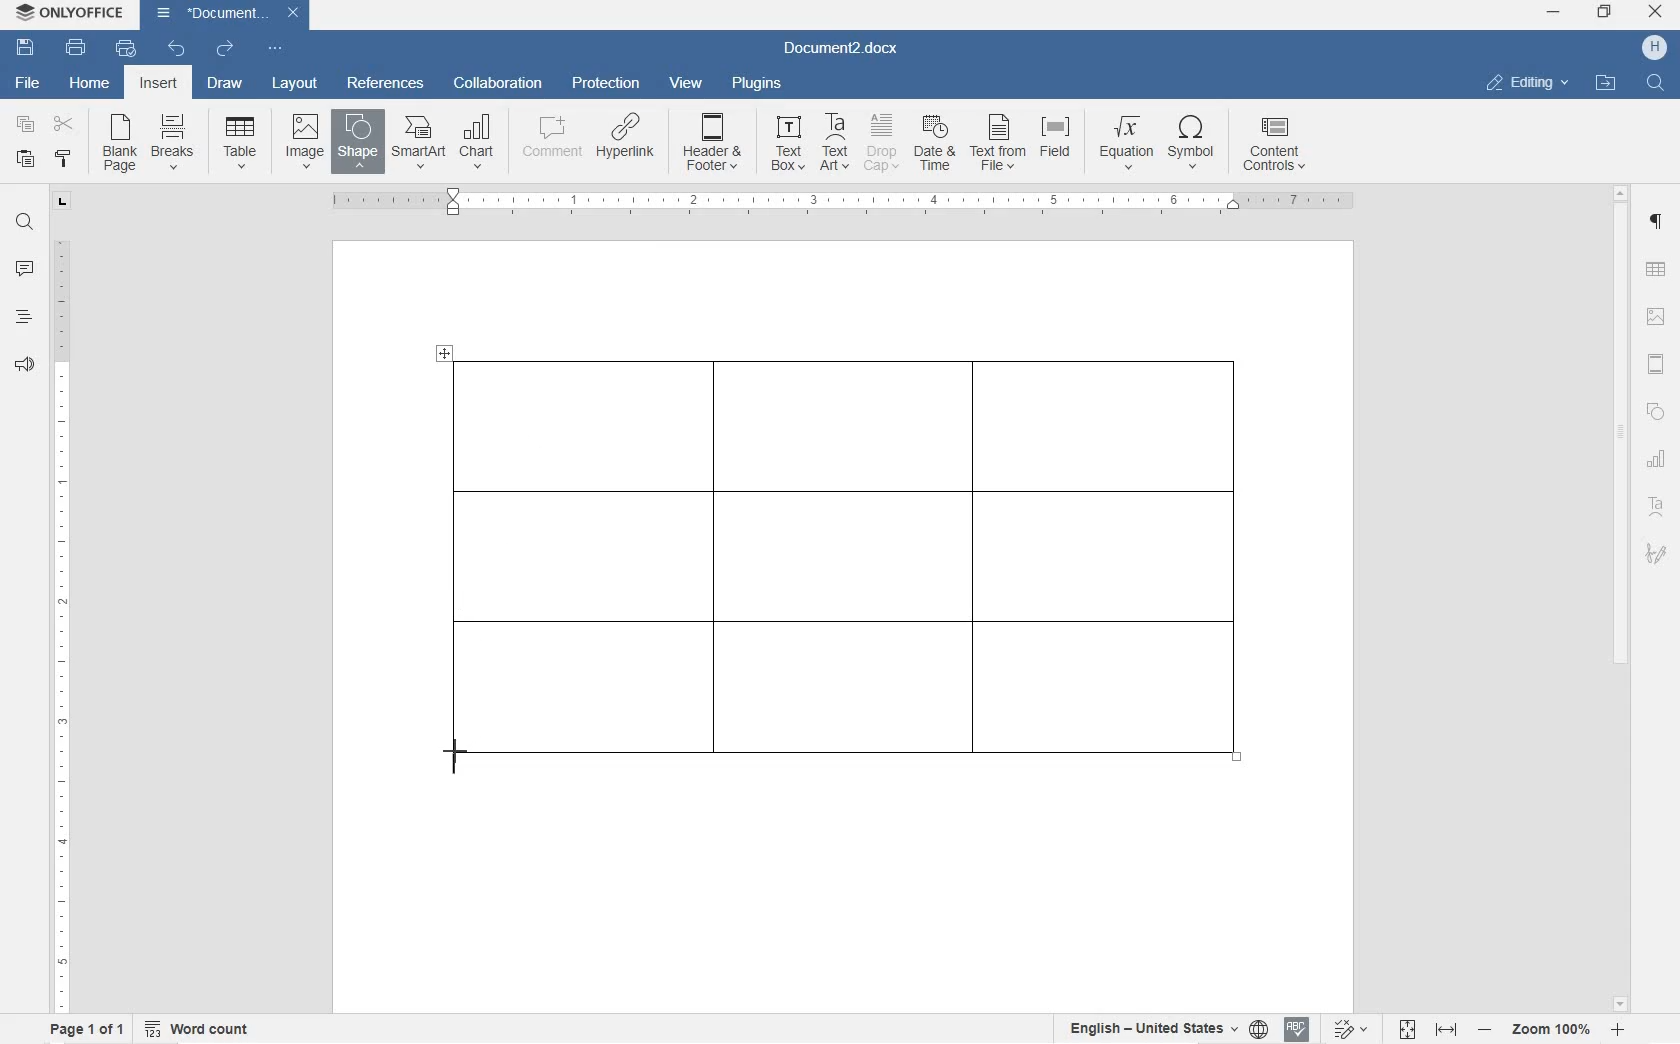  What do you see at coordinates (26, 159) in the screenshot?
I see `paste` at bounding box center [26, 159].